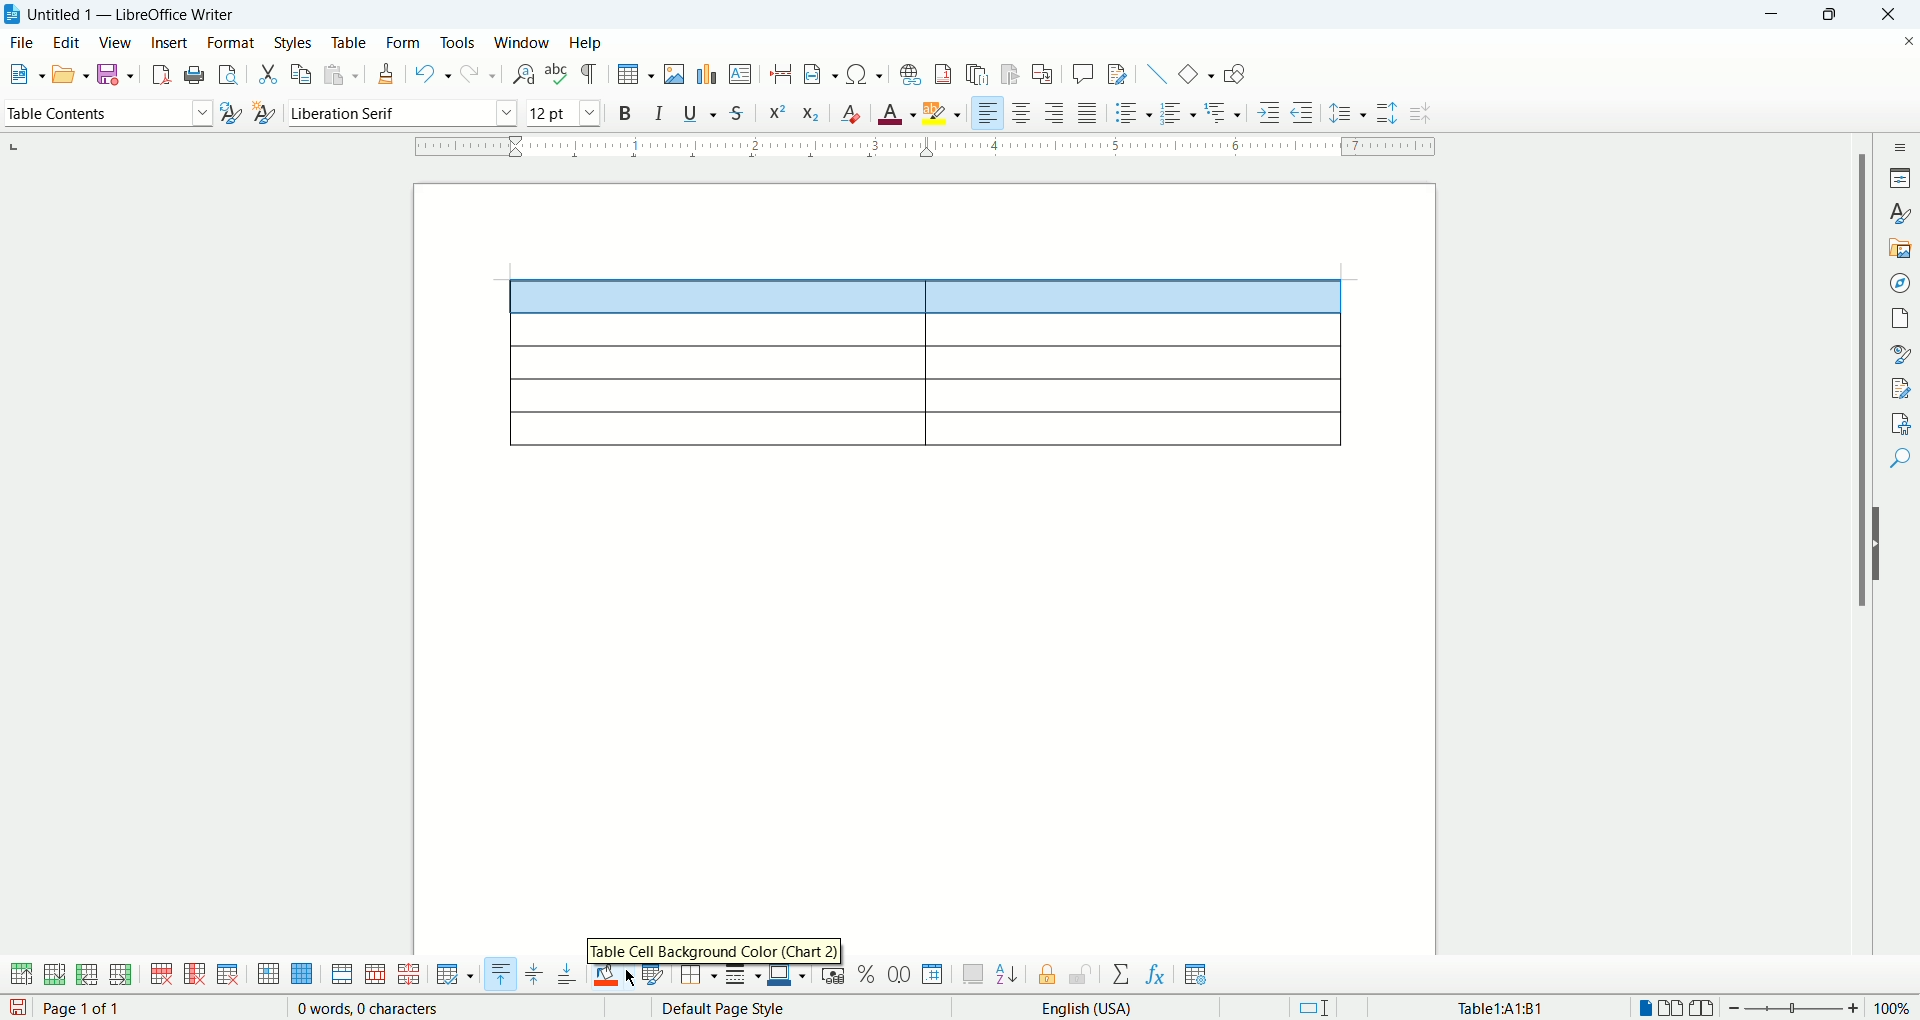 Image resolution: width=1920 pixels, height=1020 pixels. What do you see at coordinates (195, 74) in the screenshot?
I see `print` at bounding box center [195, 74].